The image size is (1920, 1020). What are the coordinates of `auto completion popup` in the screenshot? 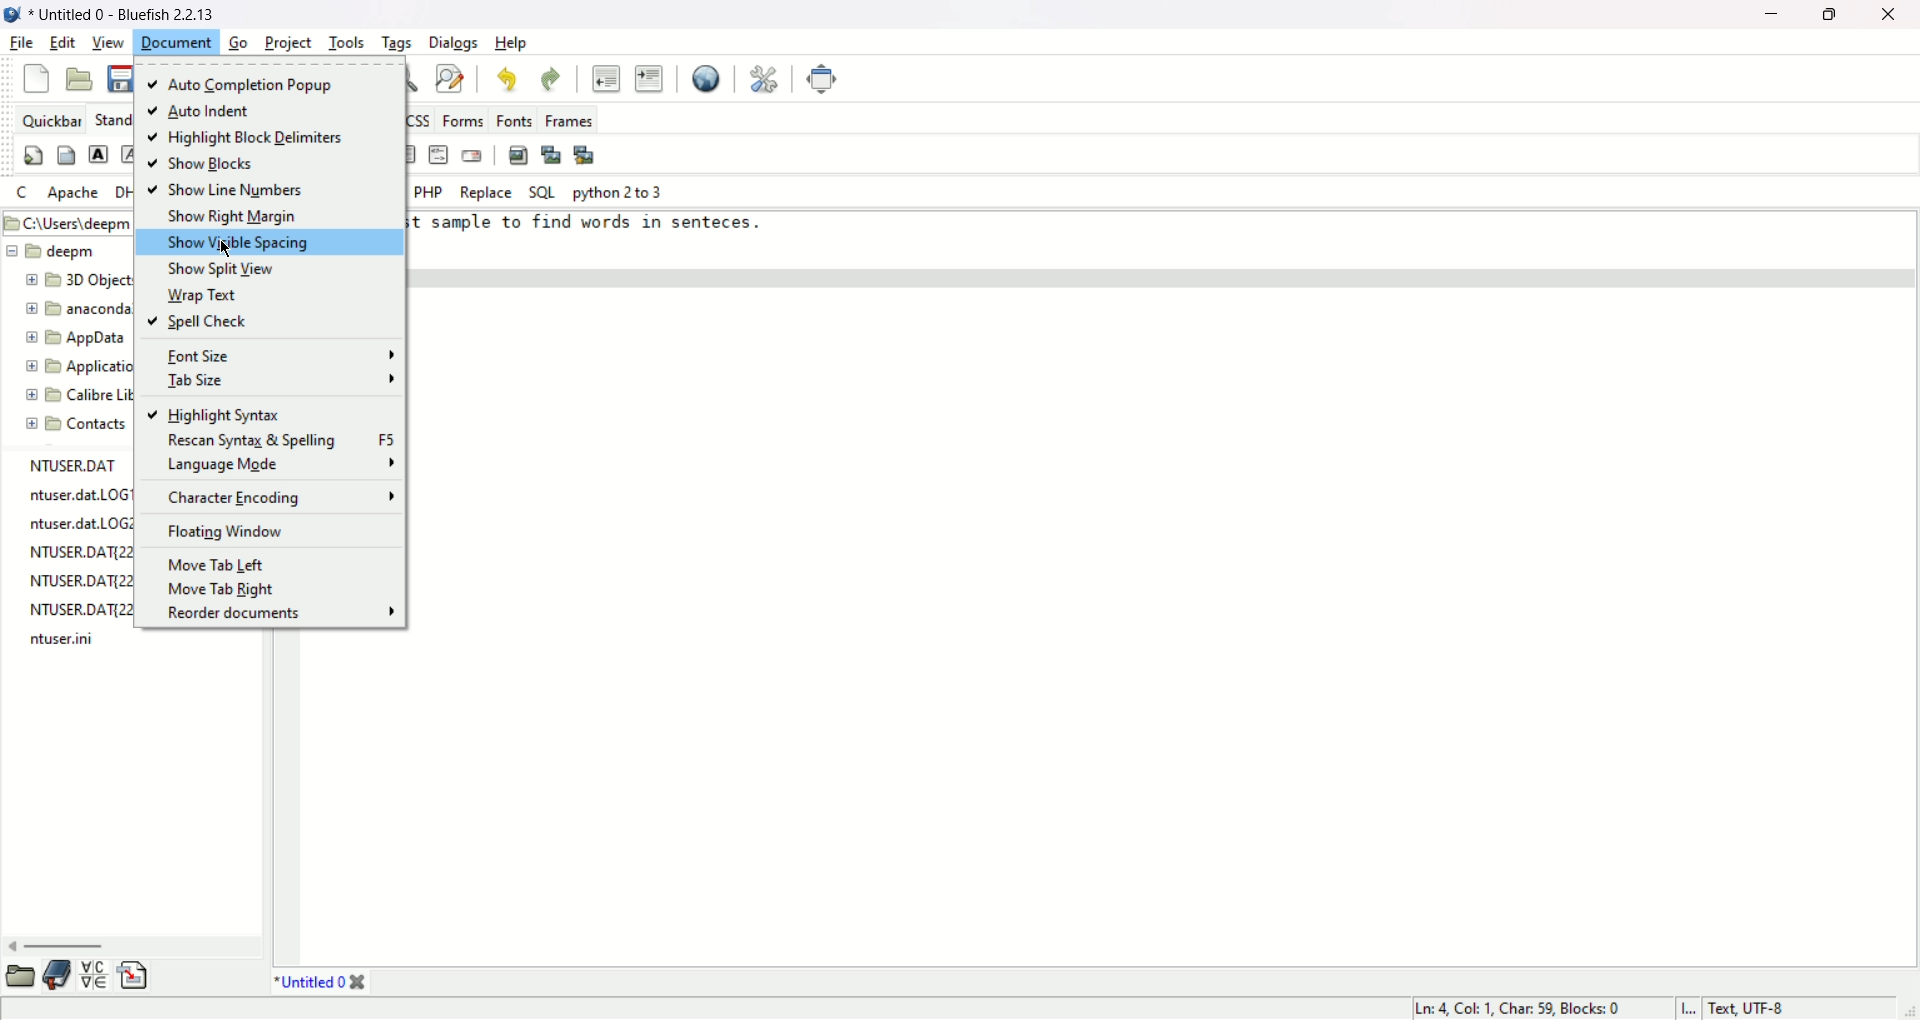 It's located at (240, 84).